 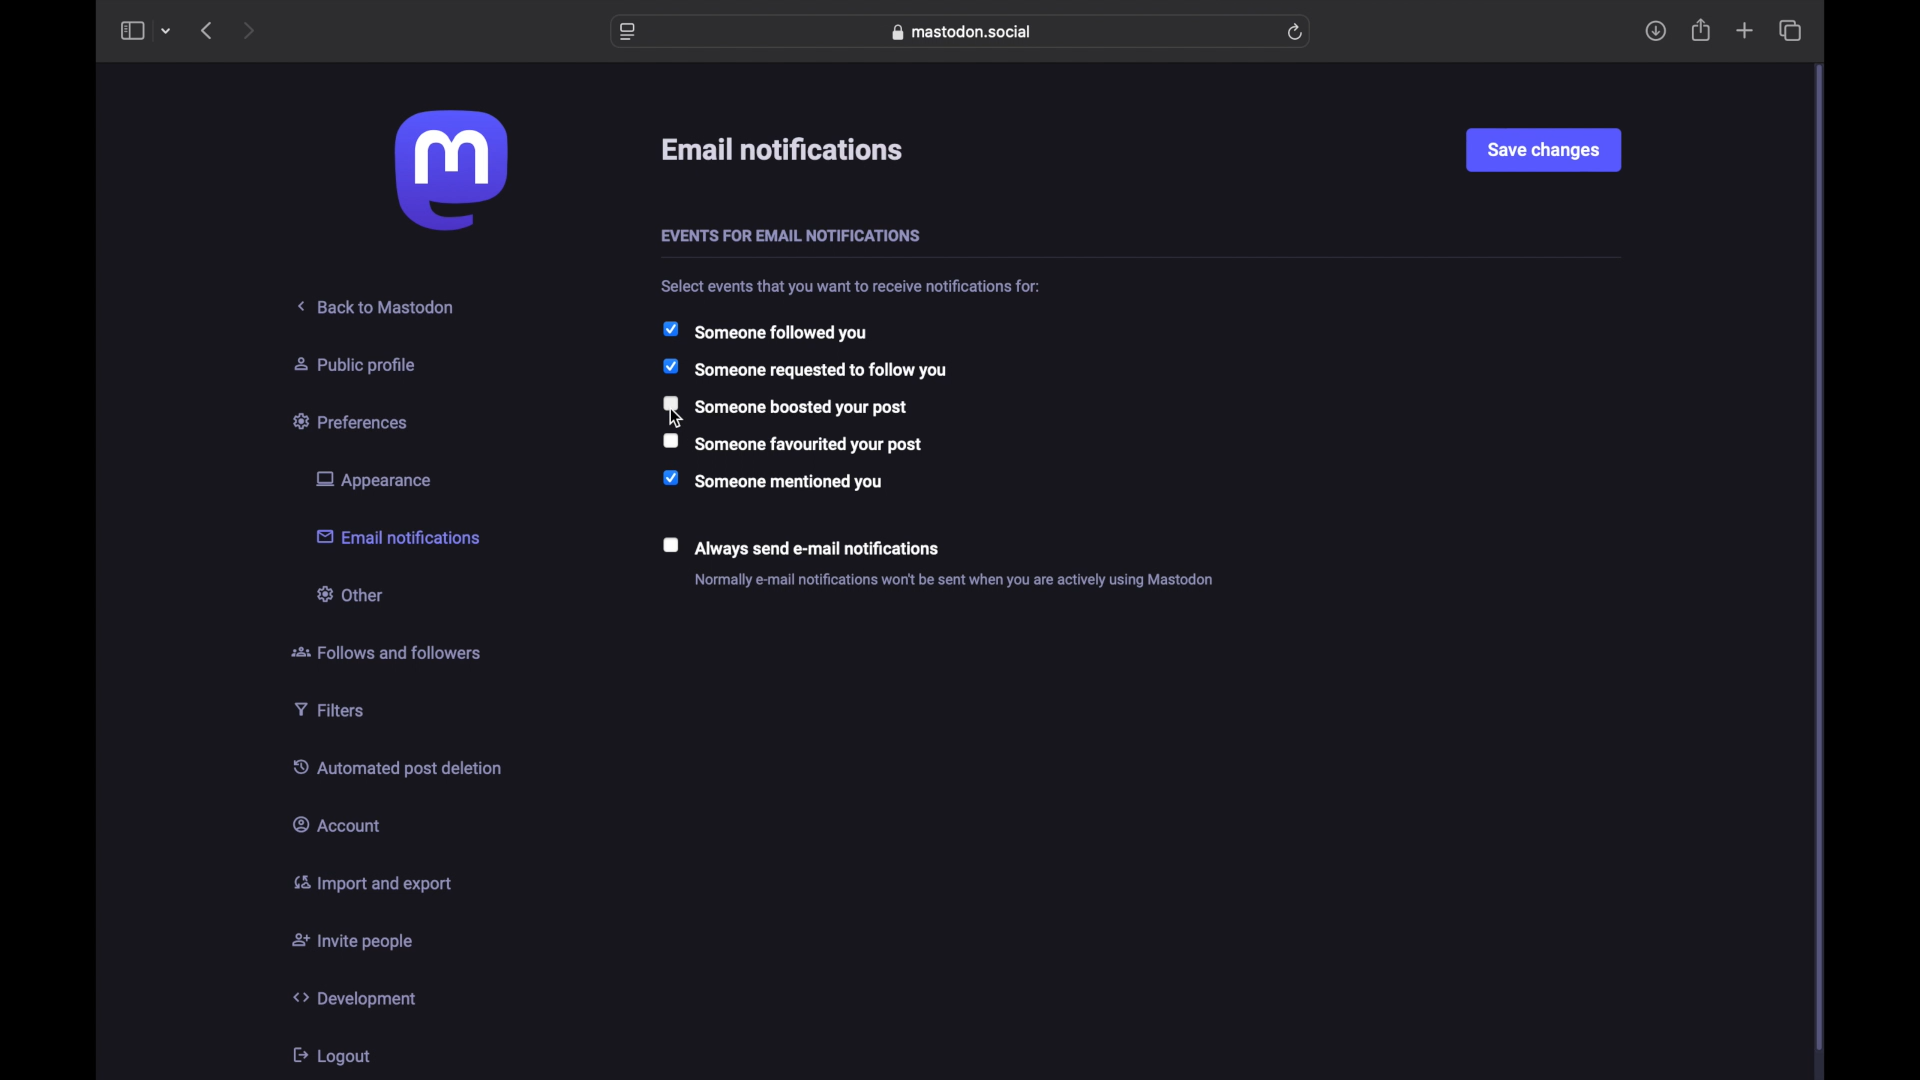 I want to click on scroll bar, so click(x=1820, y=560).